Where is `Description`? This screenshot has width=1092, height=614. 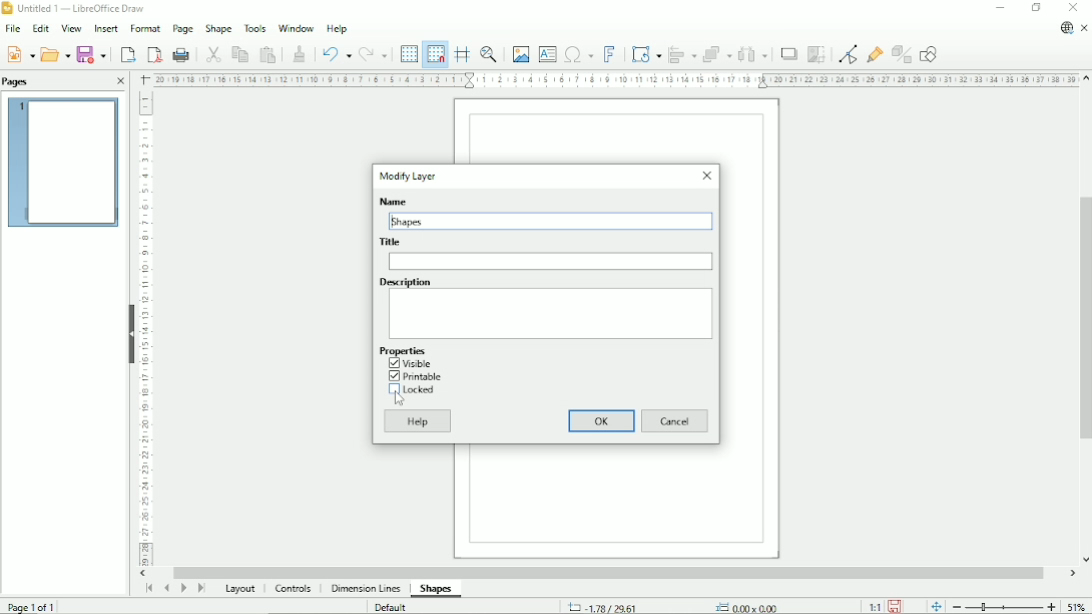
Description is located at coordinates (405, 281).